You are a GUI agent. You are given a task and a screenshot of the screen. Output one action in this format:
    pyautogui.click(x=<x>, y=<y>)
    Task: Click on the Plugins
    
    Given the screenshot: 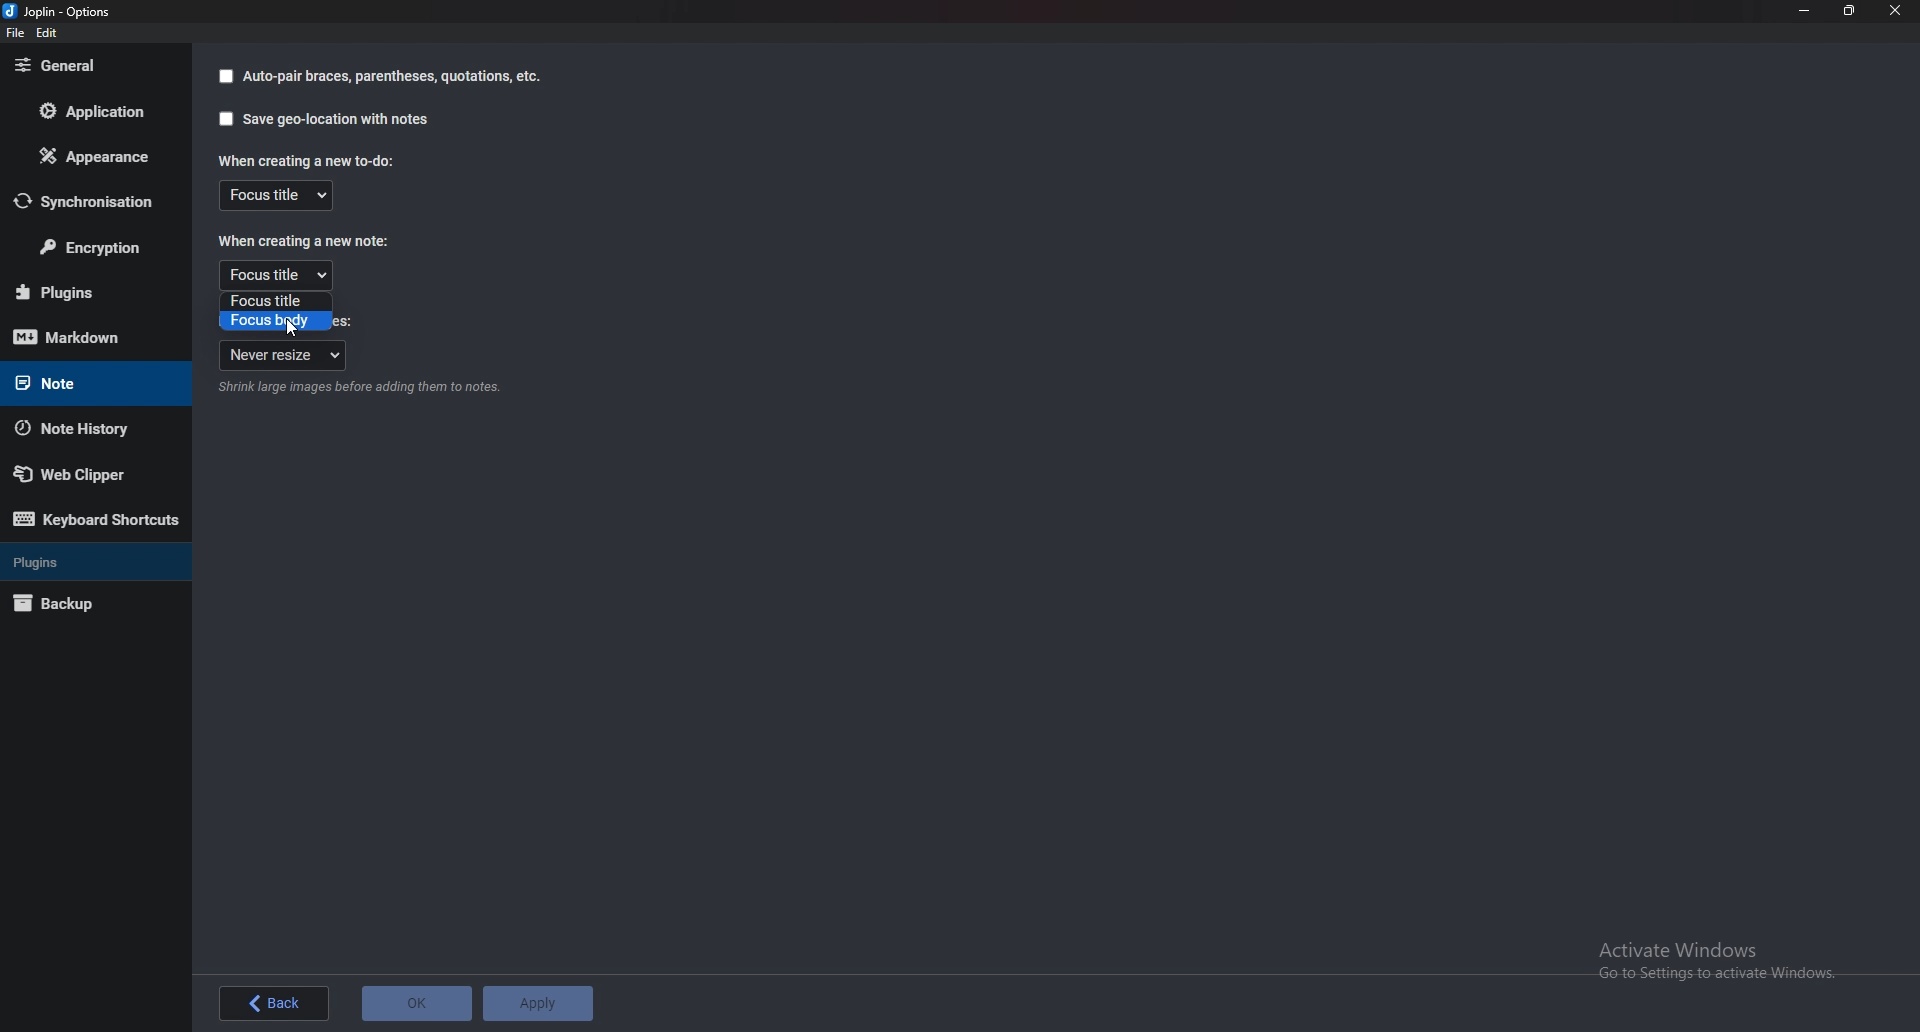 What is the action you would take?
    pyautogui.click(x=93, y=561)
    